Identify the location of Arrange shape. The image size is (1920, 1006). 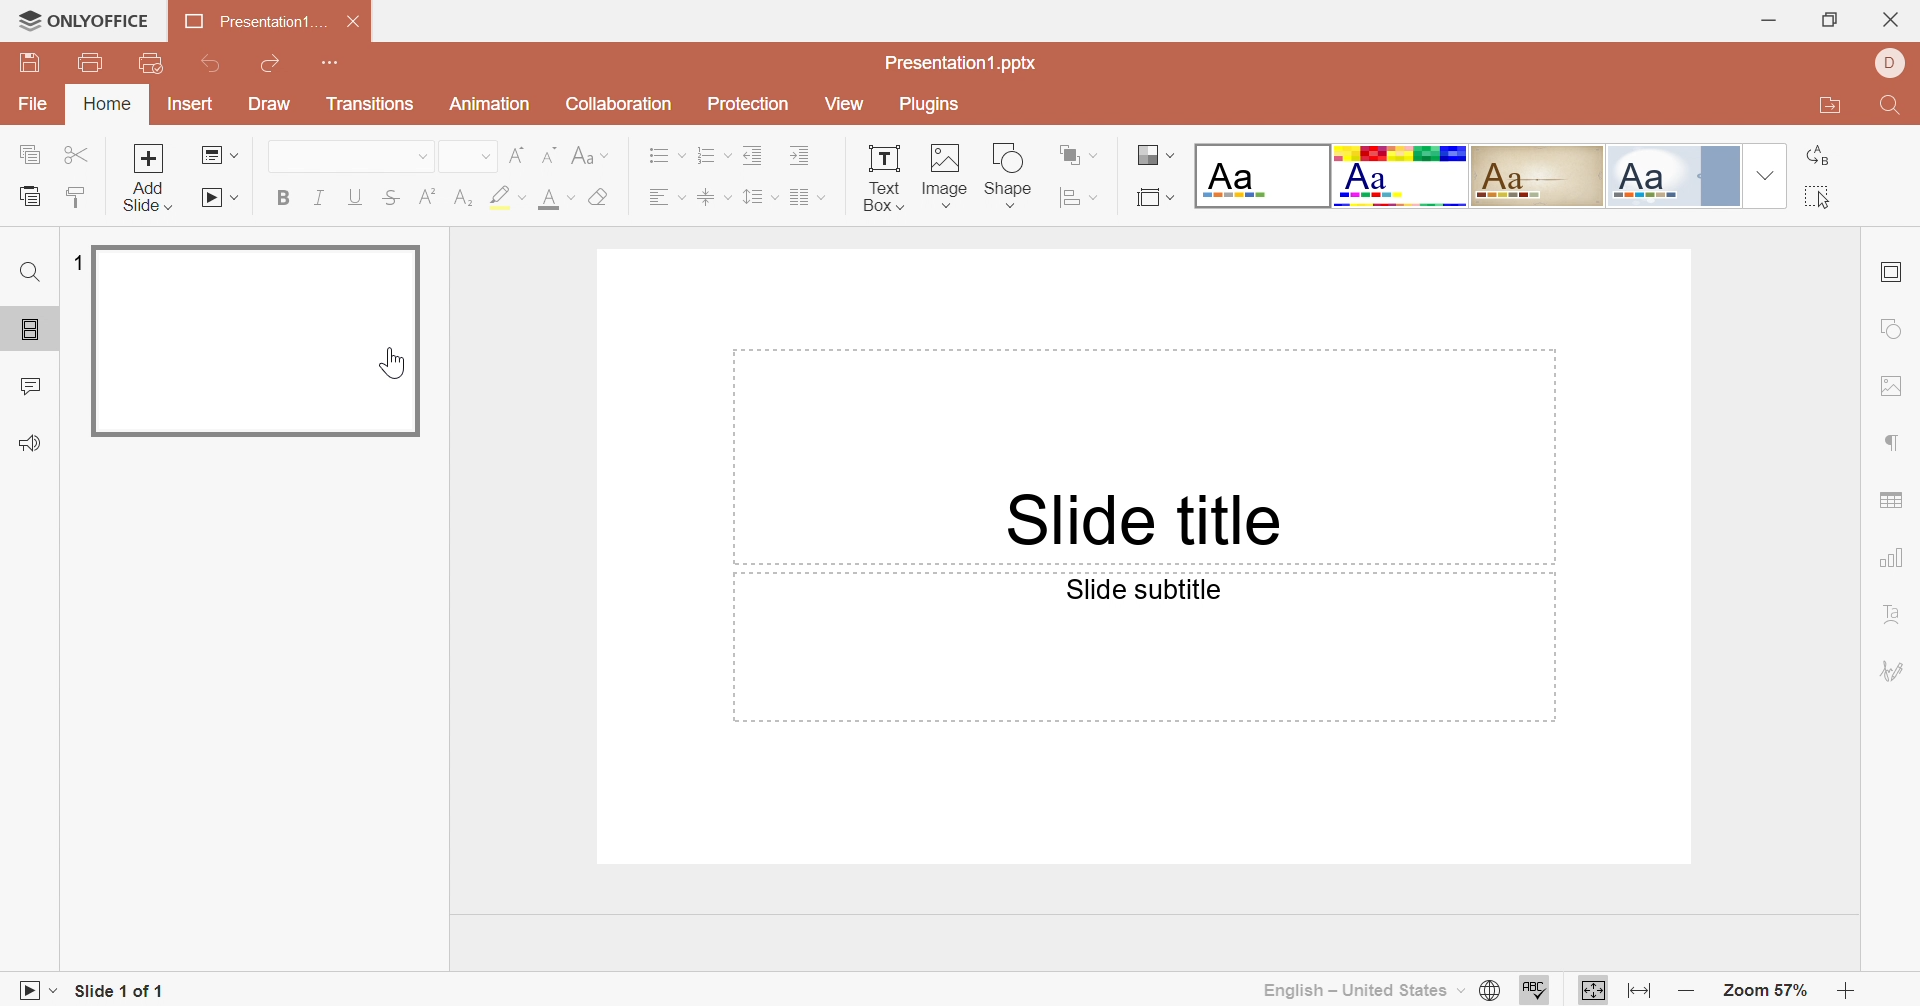
(1072, 156).